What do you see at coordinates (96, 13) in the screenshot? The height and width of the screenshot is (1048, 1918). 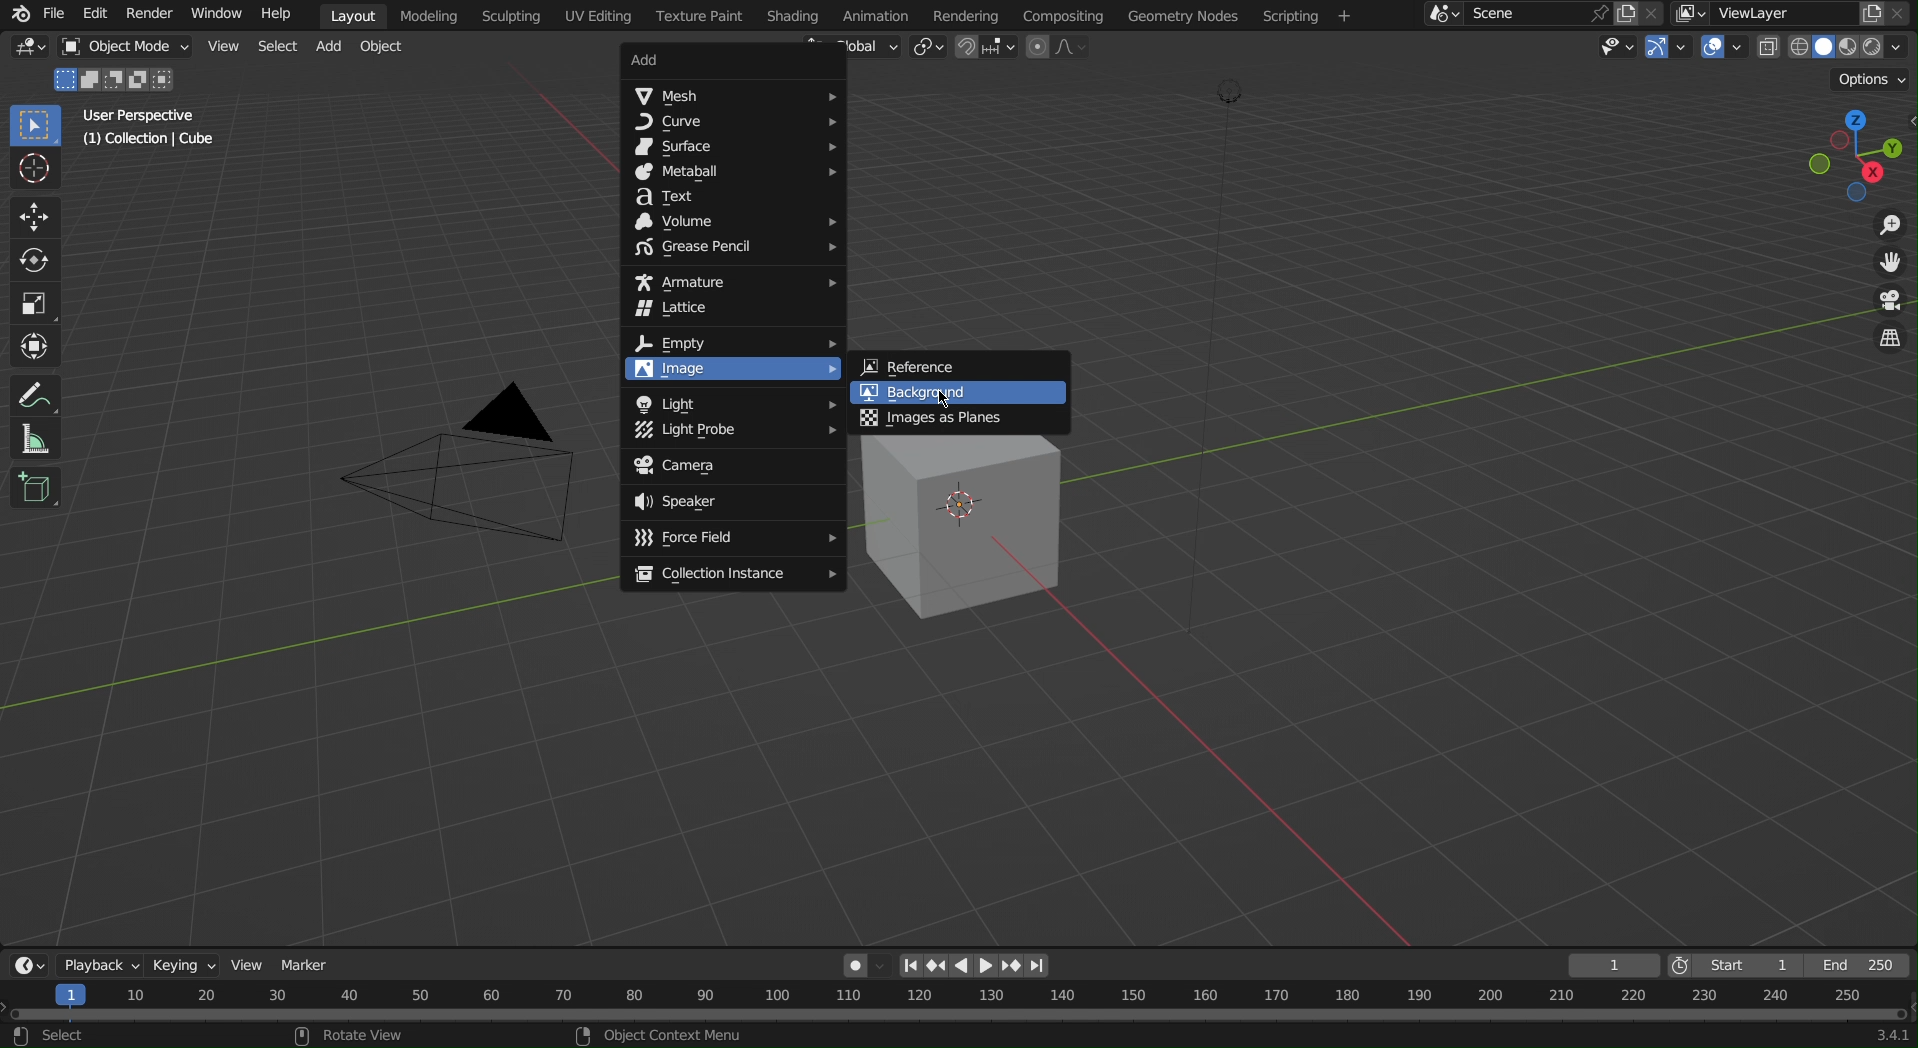 I see `Edit` at bounding box center [96, 13].